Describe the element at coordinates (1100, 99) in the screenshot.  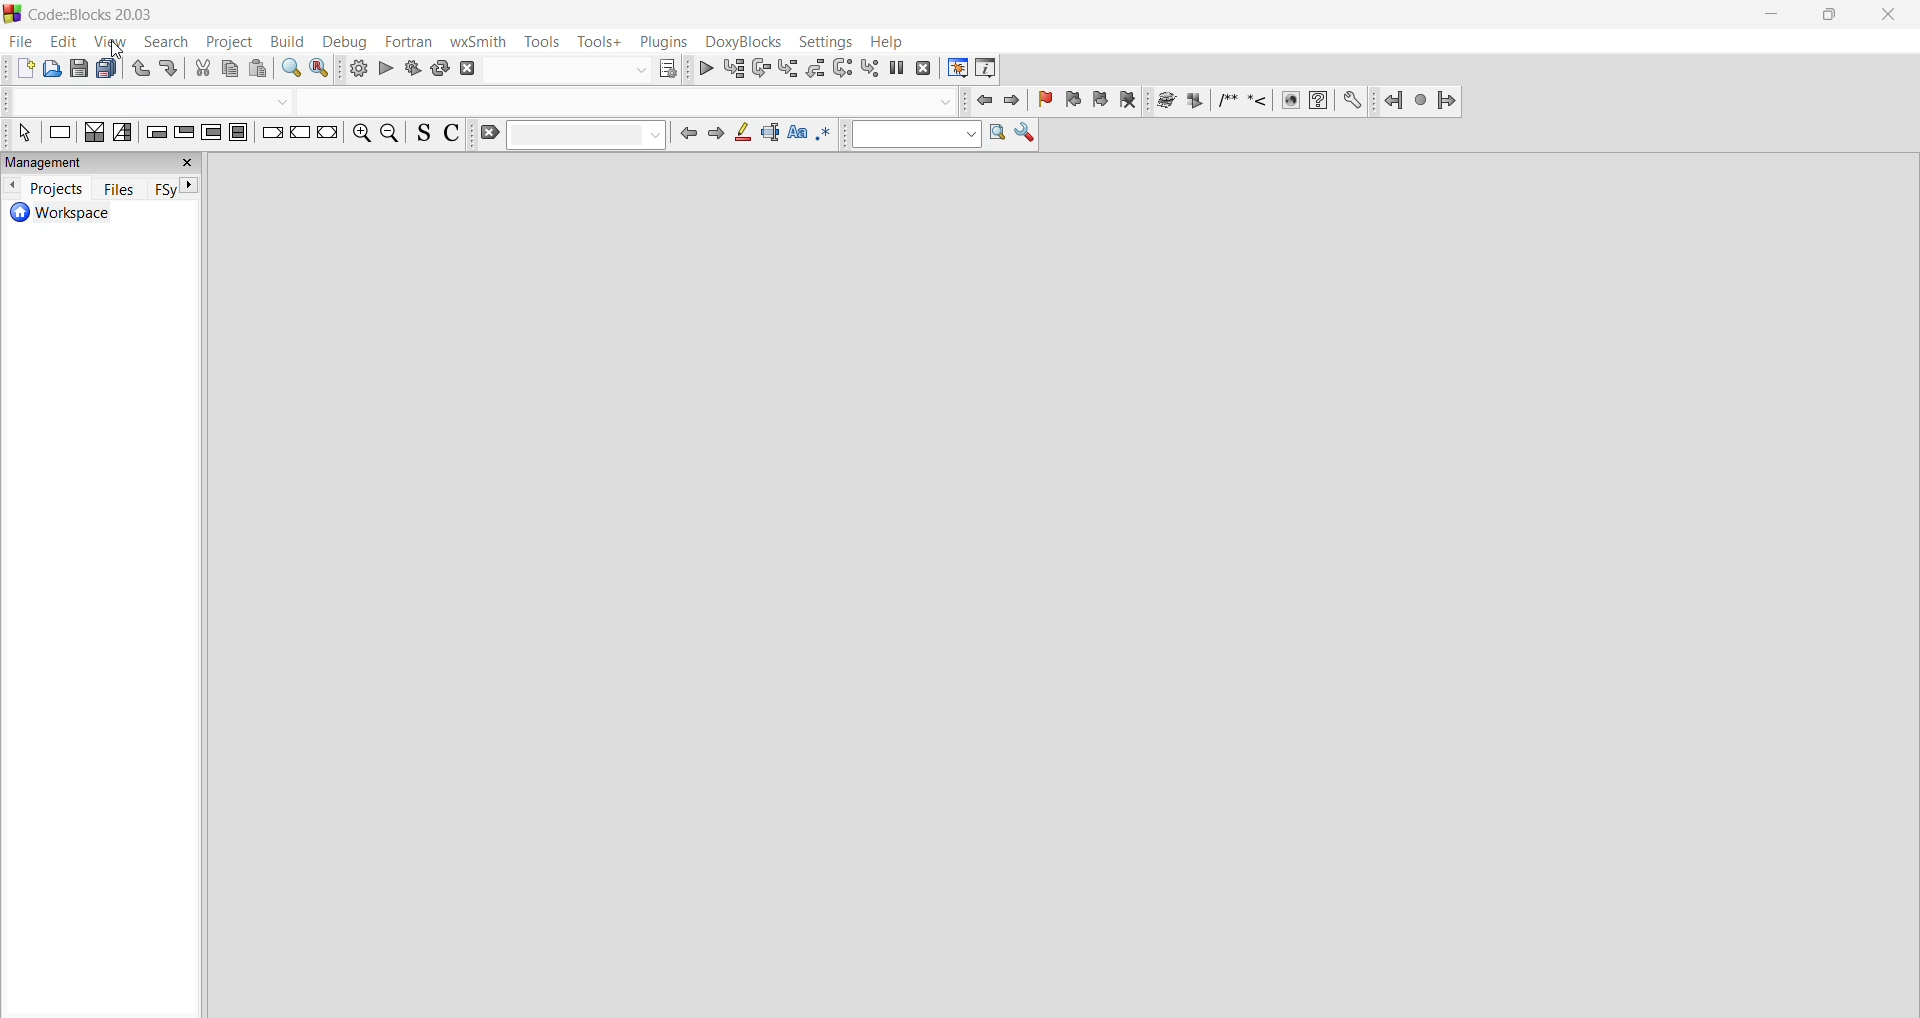
I see `next bookmark` at that location.